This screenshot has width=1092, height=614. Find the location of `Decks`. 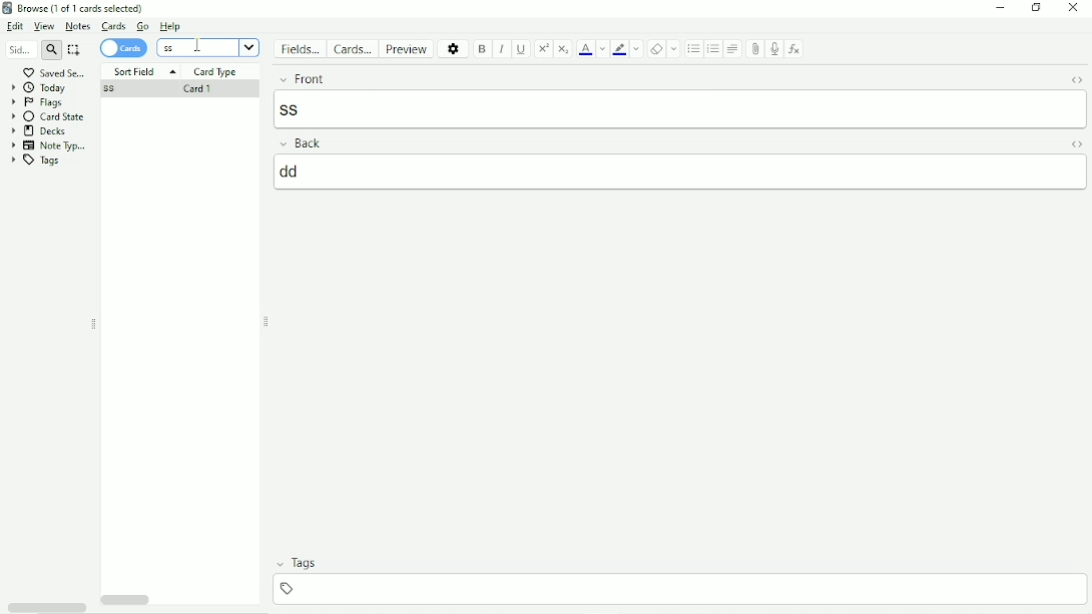

Decks is located at coordinates (39, 131).